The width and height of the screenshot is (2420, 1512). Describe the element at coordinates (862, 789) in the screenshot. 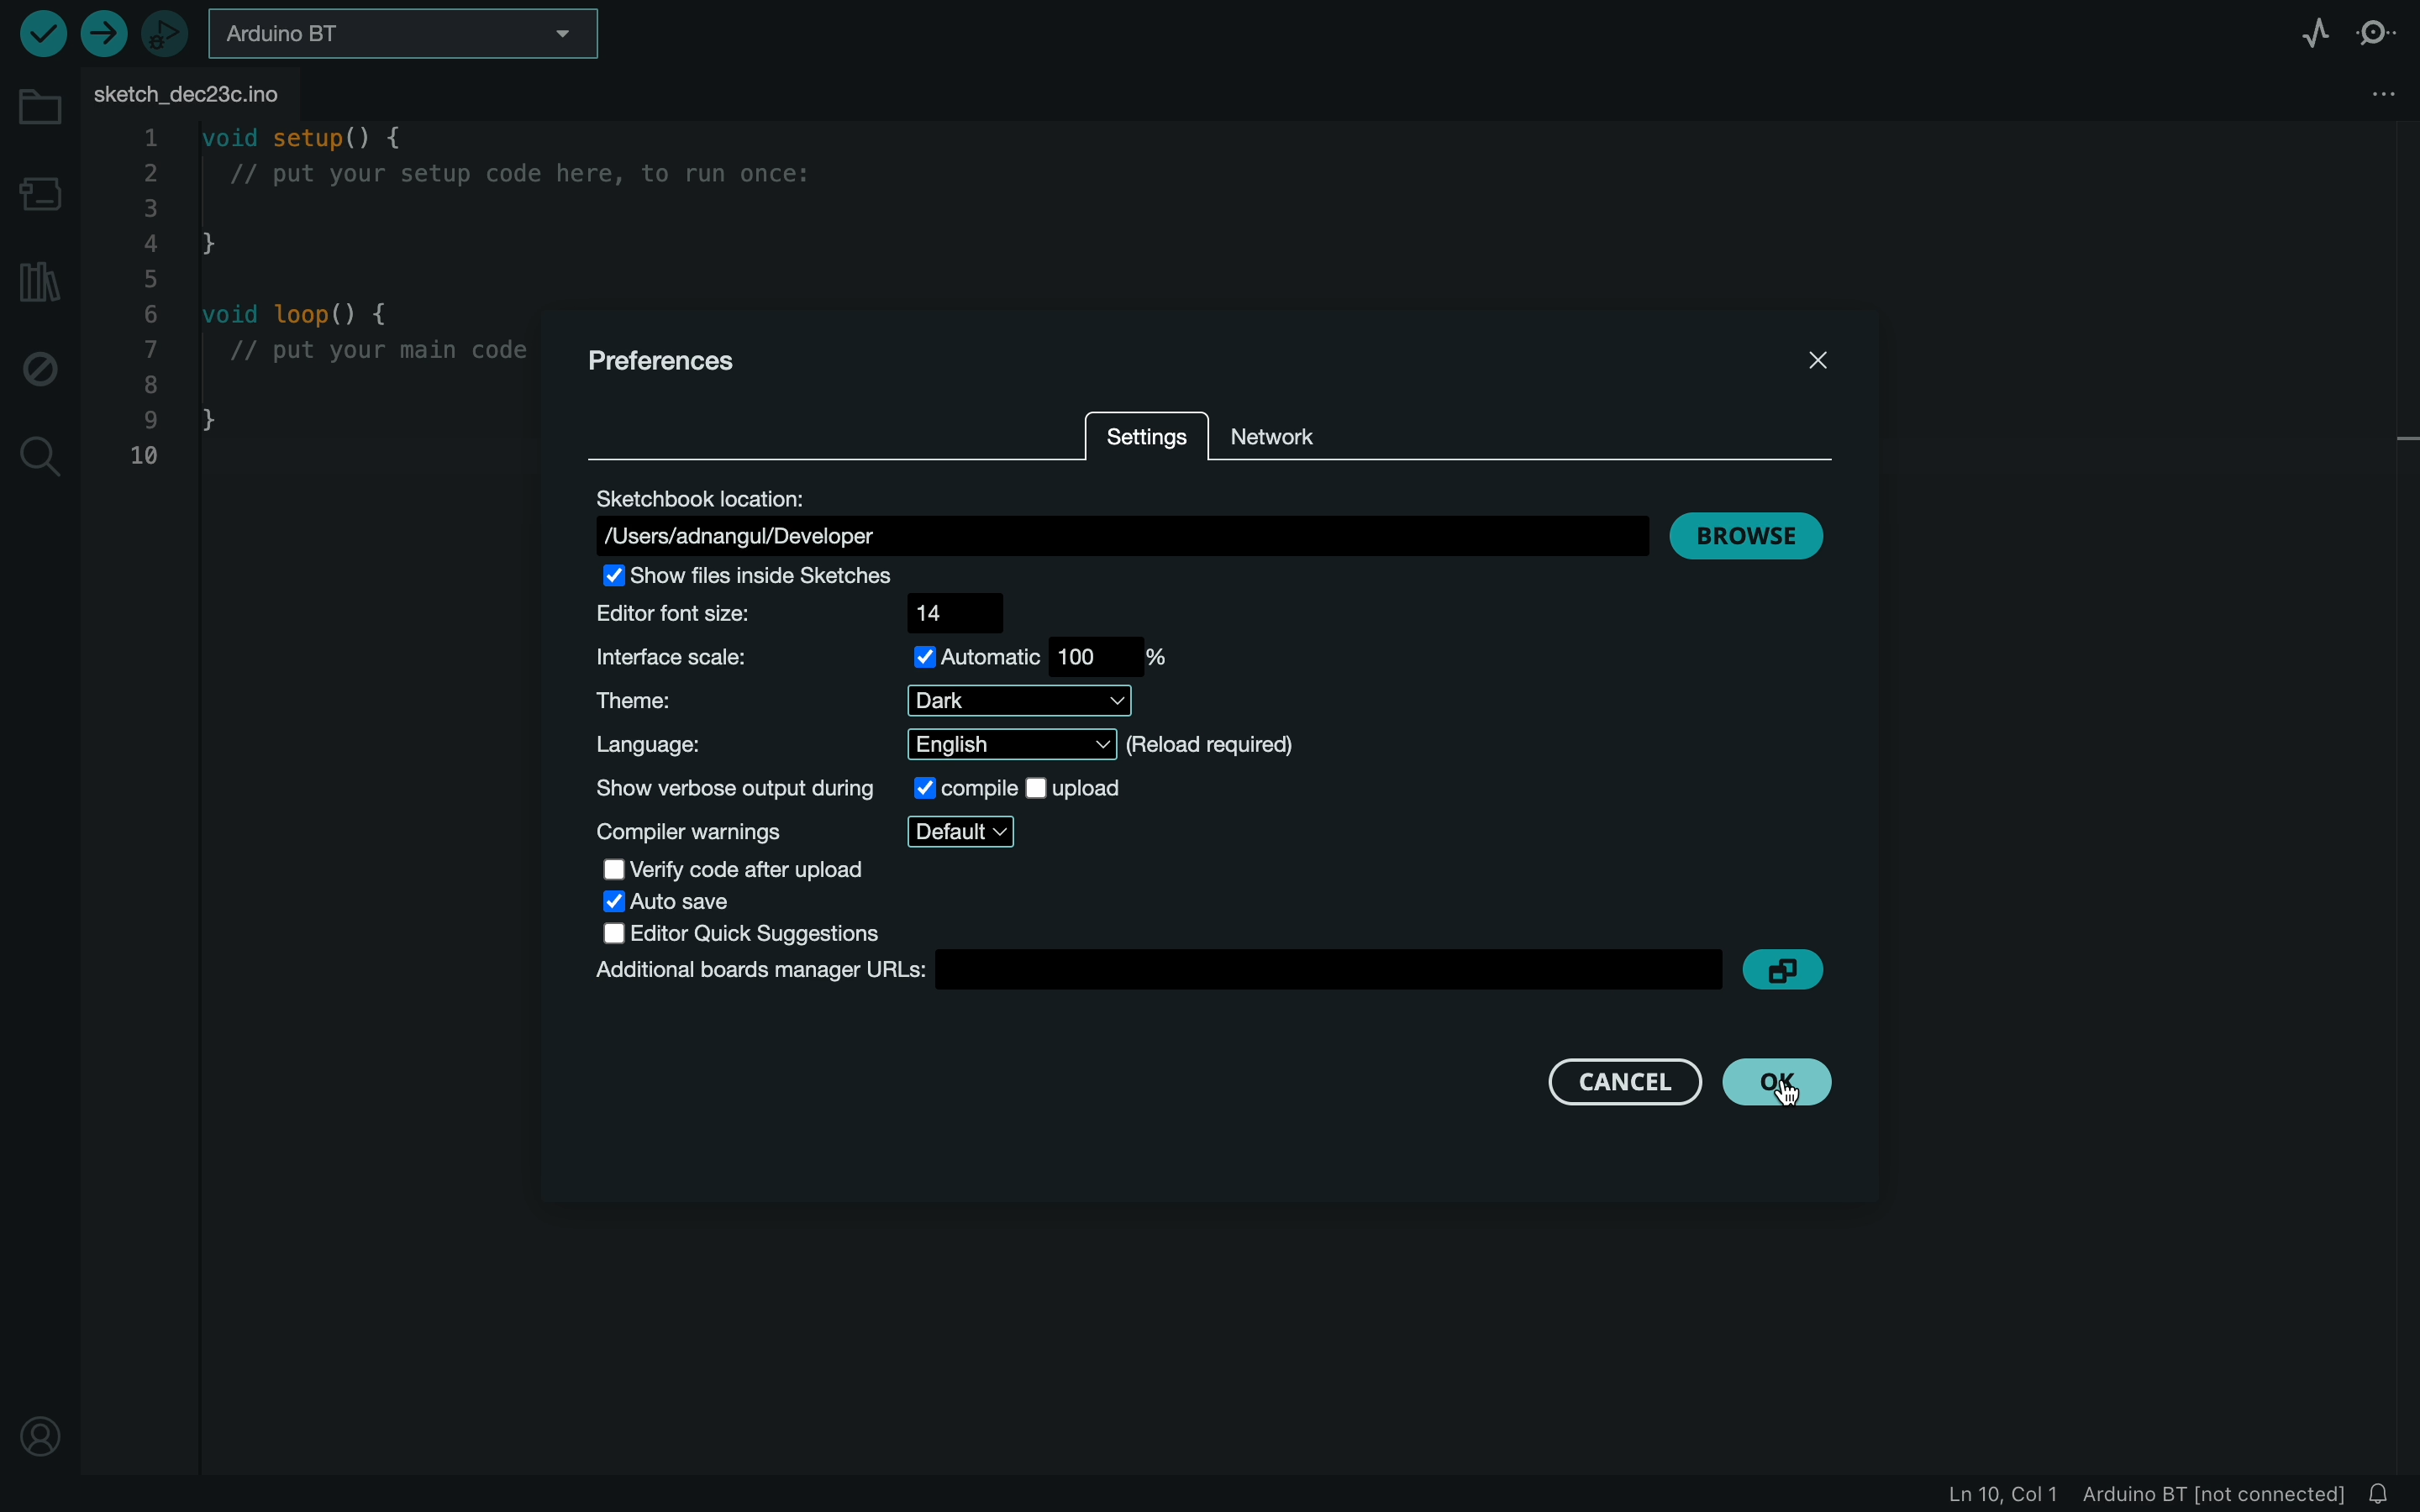

I see `show verbose outpur` at that location.